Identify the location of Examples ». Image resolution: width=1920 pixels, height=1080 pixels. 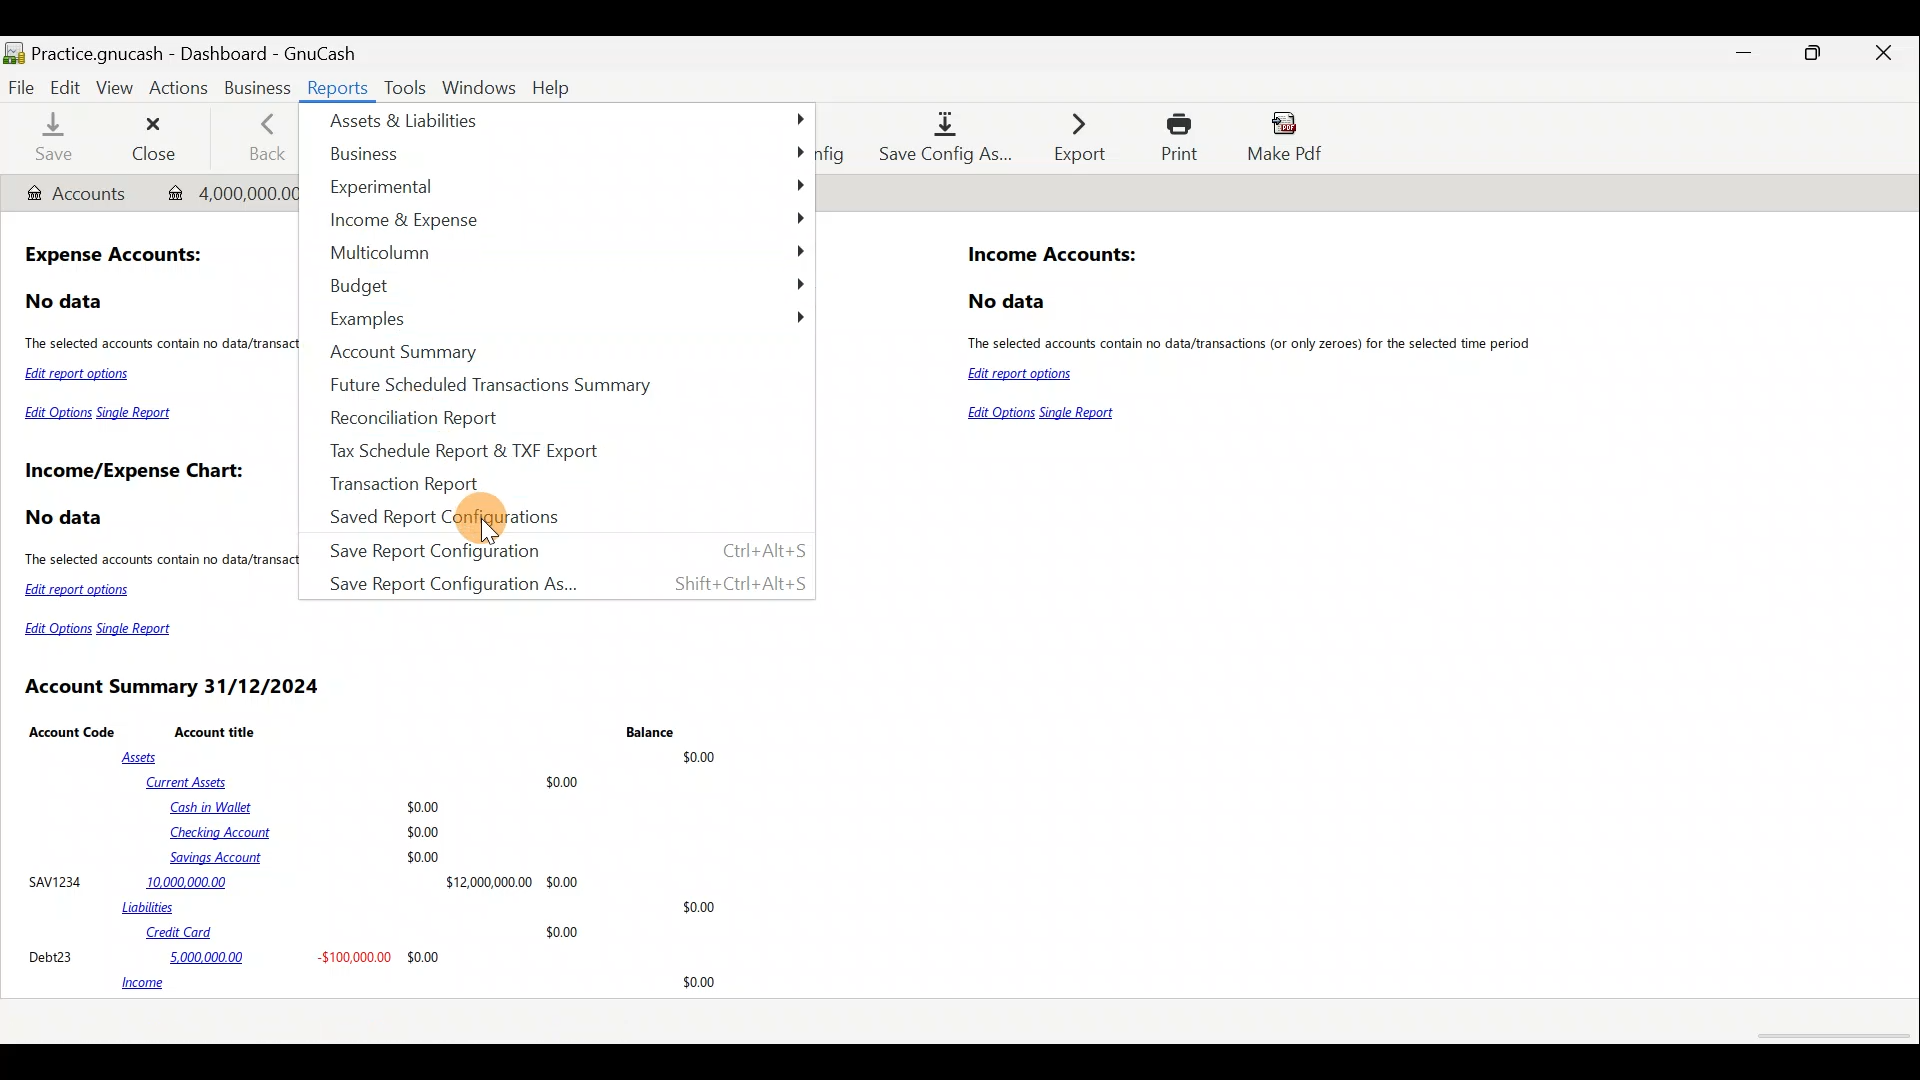
(565, 319).